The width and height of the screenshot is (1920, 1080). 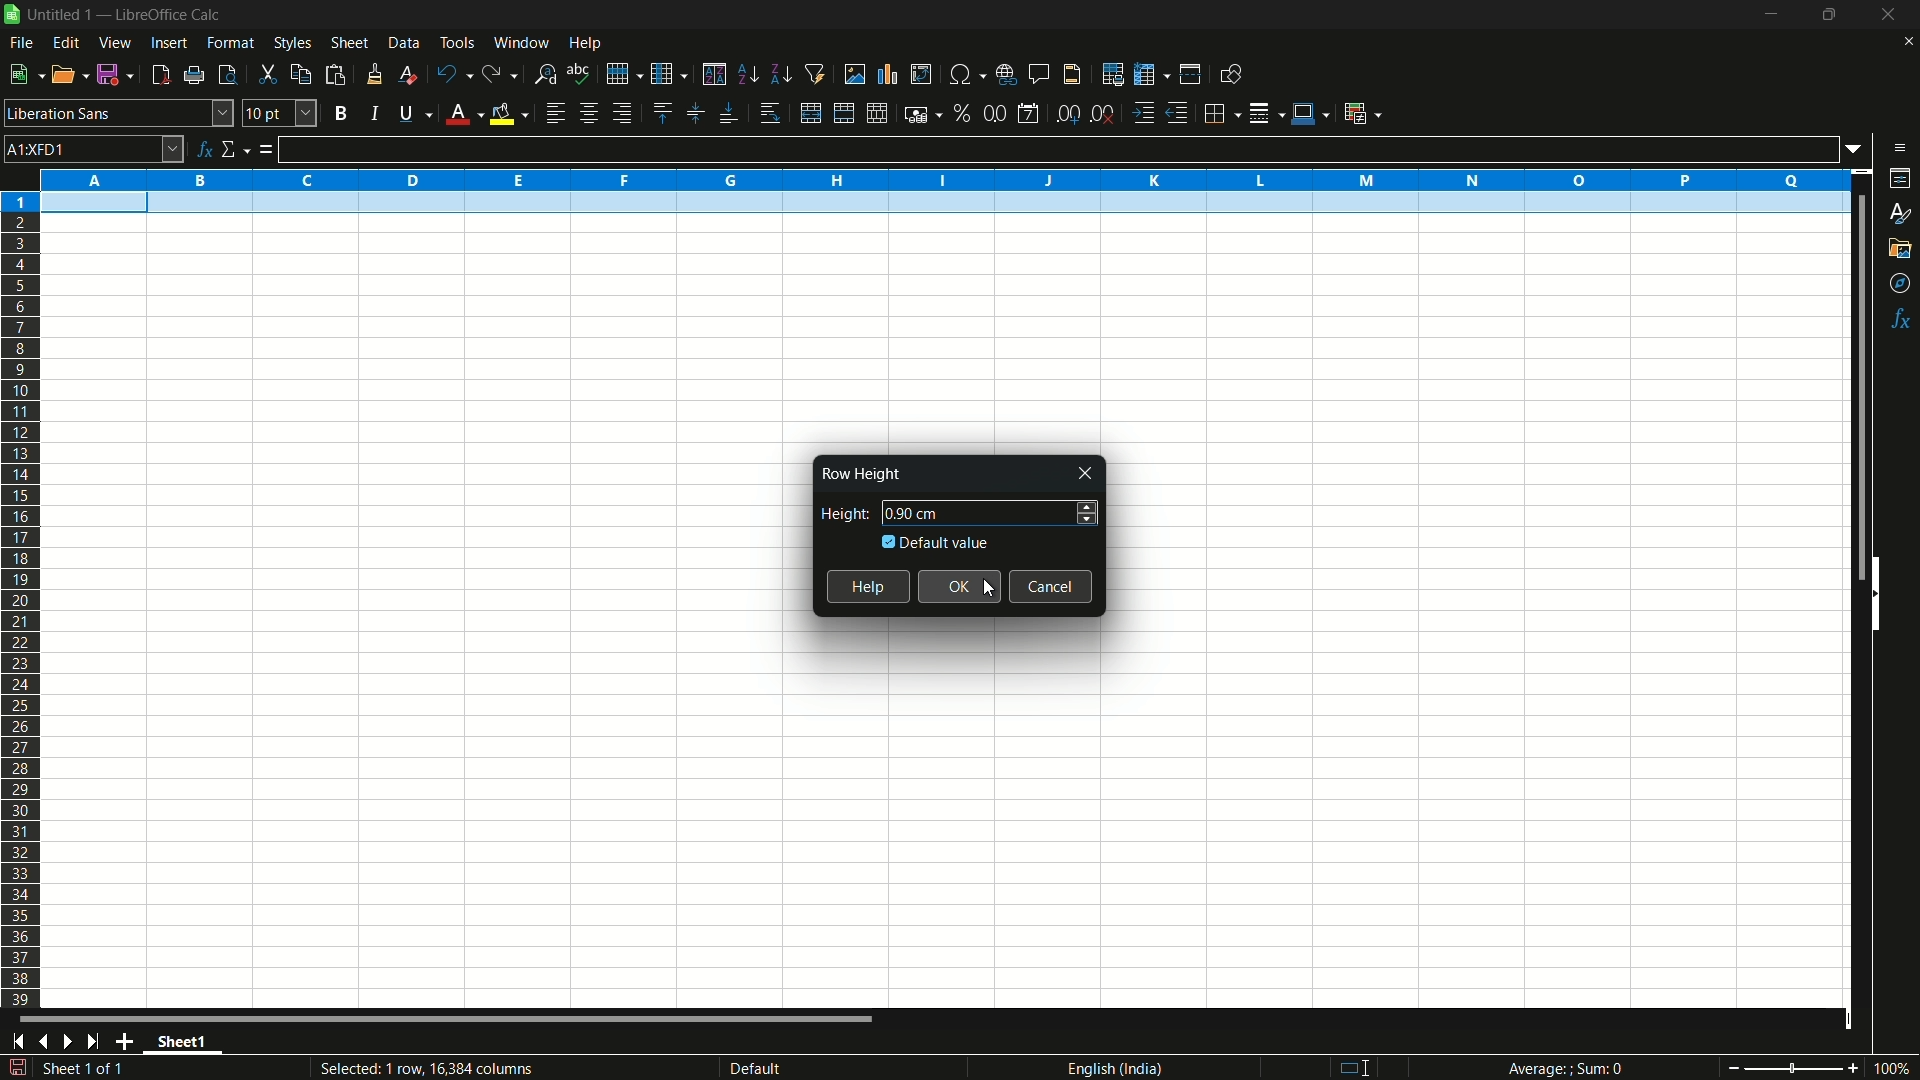 I want to click on cut, so click(x=267, y=74).